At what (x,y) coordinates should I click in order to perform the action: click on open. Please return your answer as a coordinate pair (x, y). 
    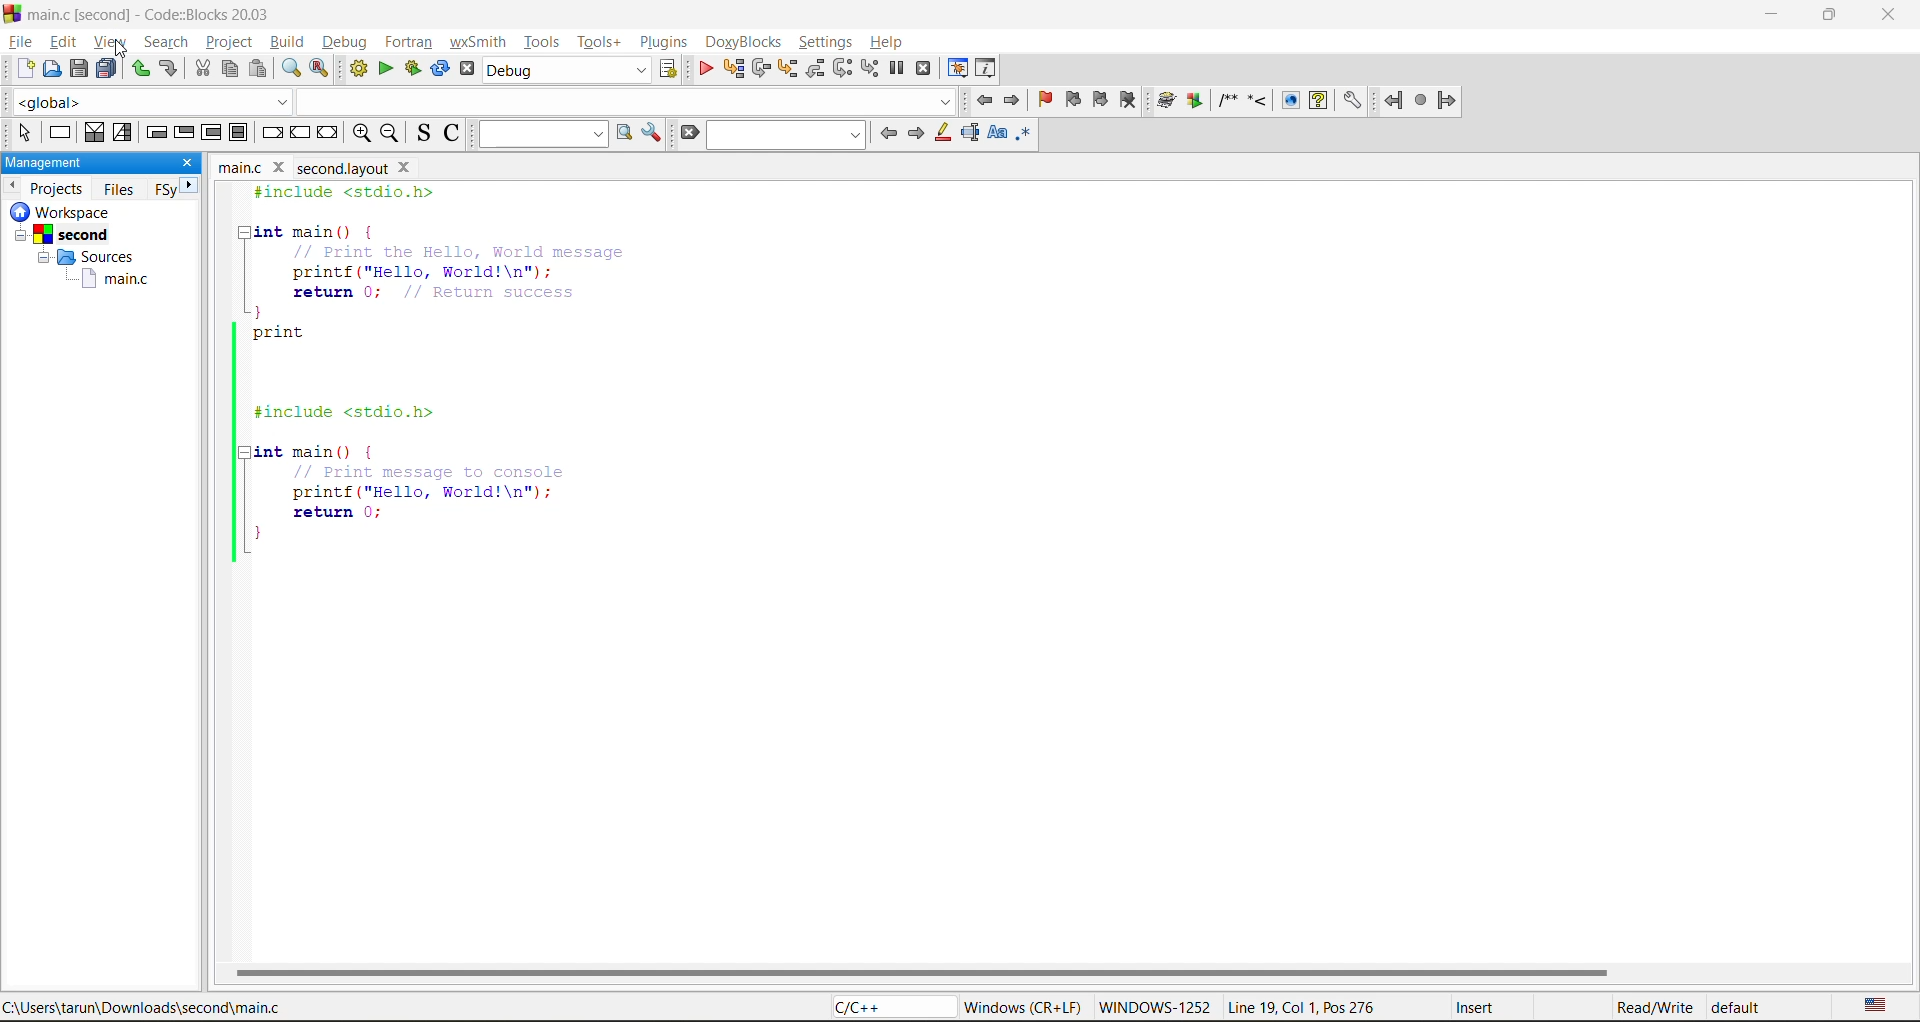
    Looking at the image, I should click on (48, 71).